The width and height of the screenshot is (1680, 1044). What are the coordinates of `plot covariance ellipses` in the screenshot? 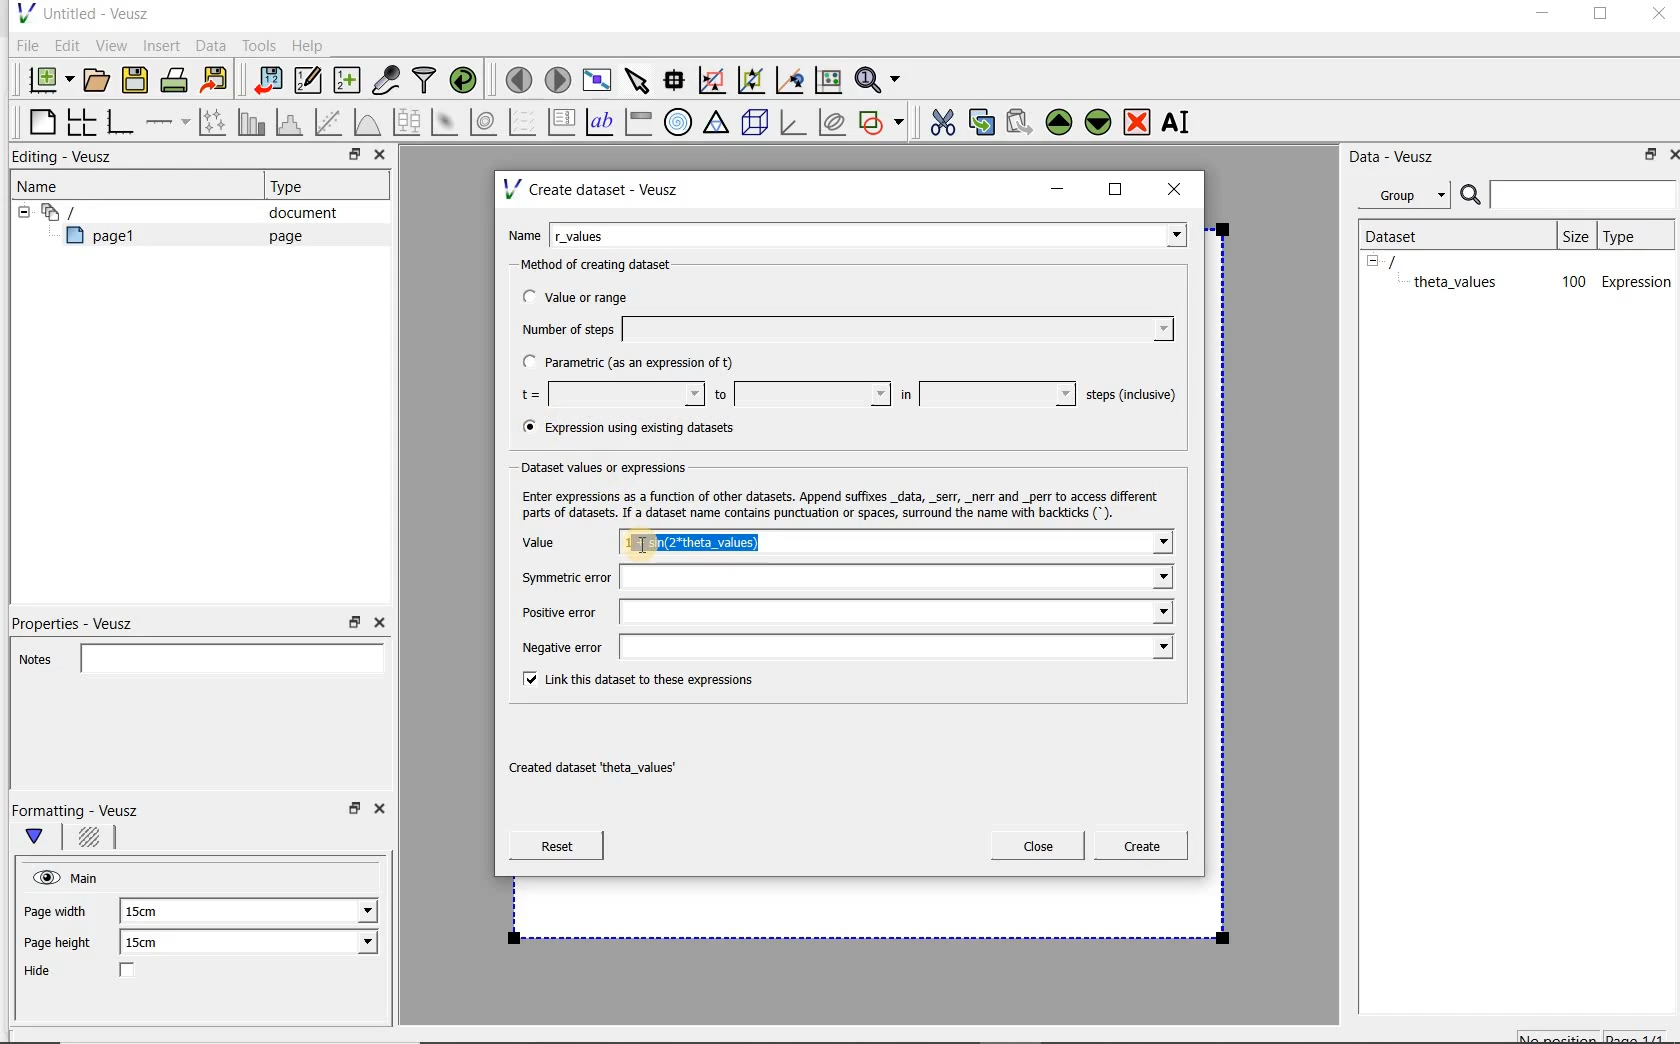 It's located at (833, 122).